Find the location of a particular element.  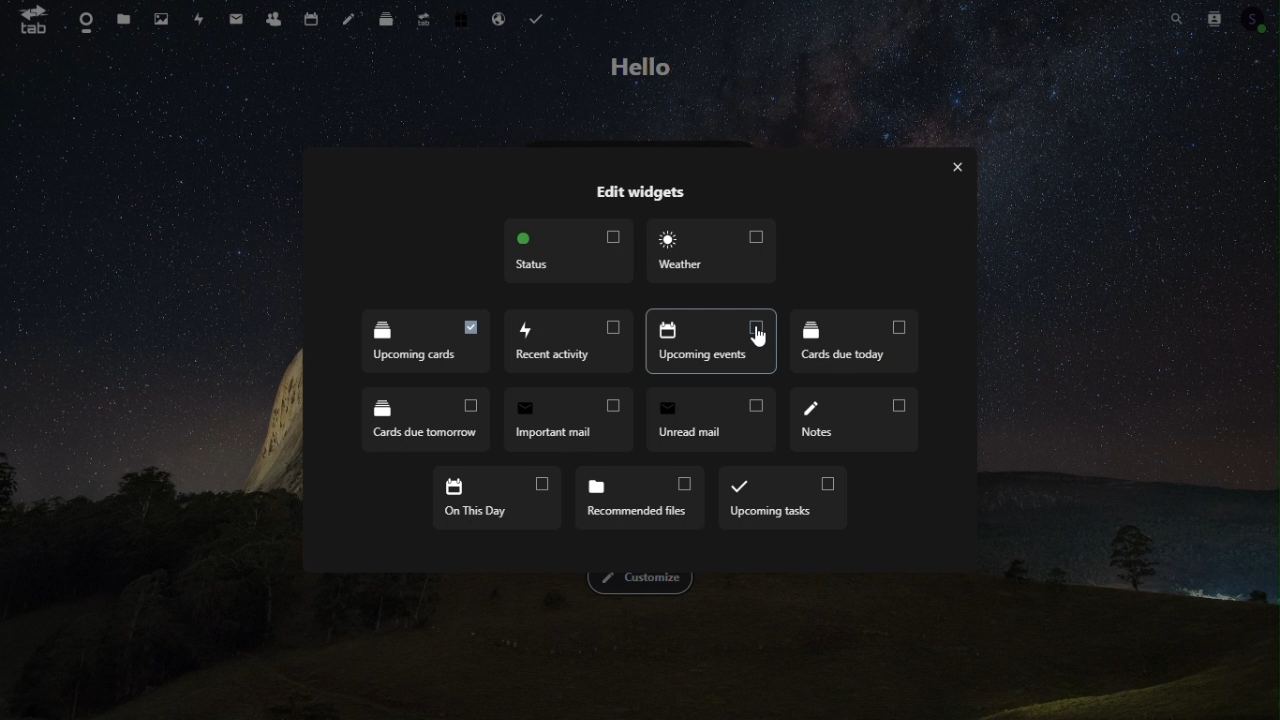

Customize is located at coordinates (643, 582).